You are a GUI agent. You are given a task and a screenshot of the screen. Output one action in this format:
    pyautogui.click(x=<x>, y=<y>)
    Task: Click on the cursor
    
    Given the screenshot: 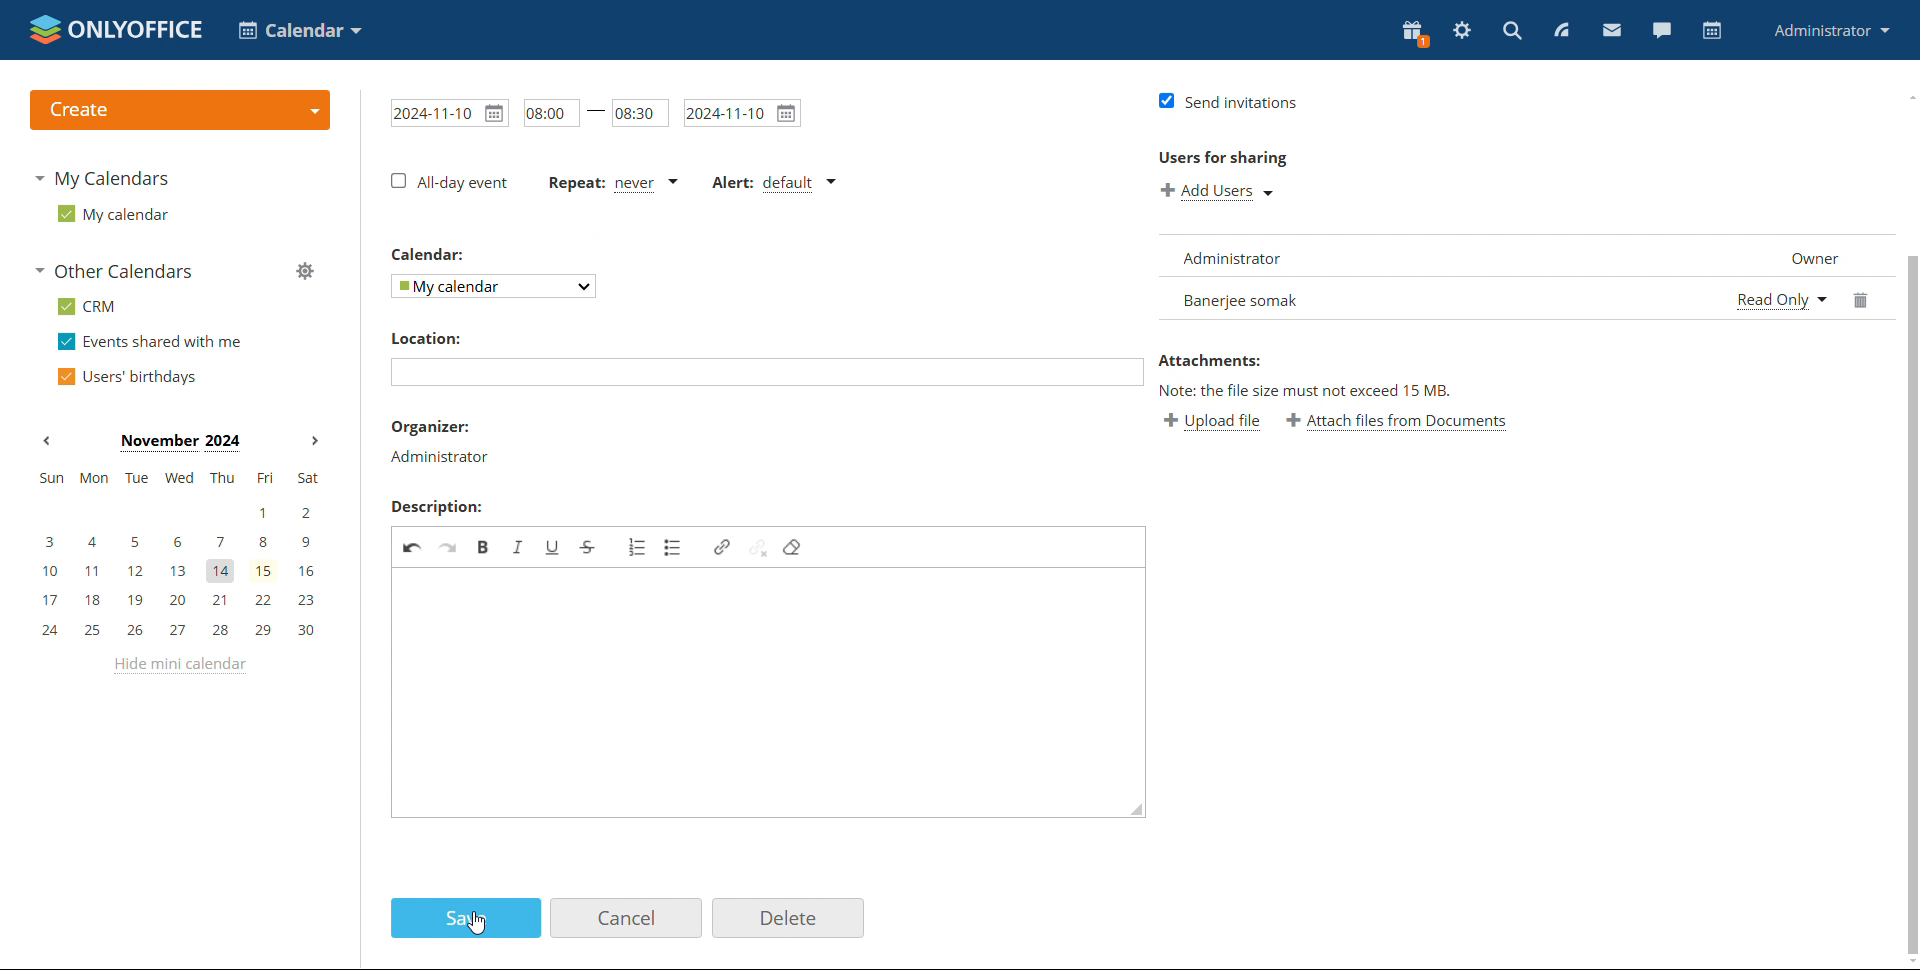 What is the action you would take?
    pyautogui.click(x=479, y=923)
    